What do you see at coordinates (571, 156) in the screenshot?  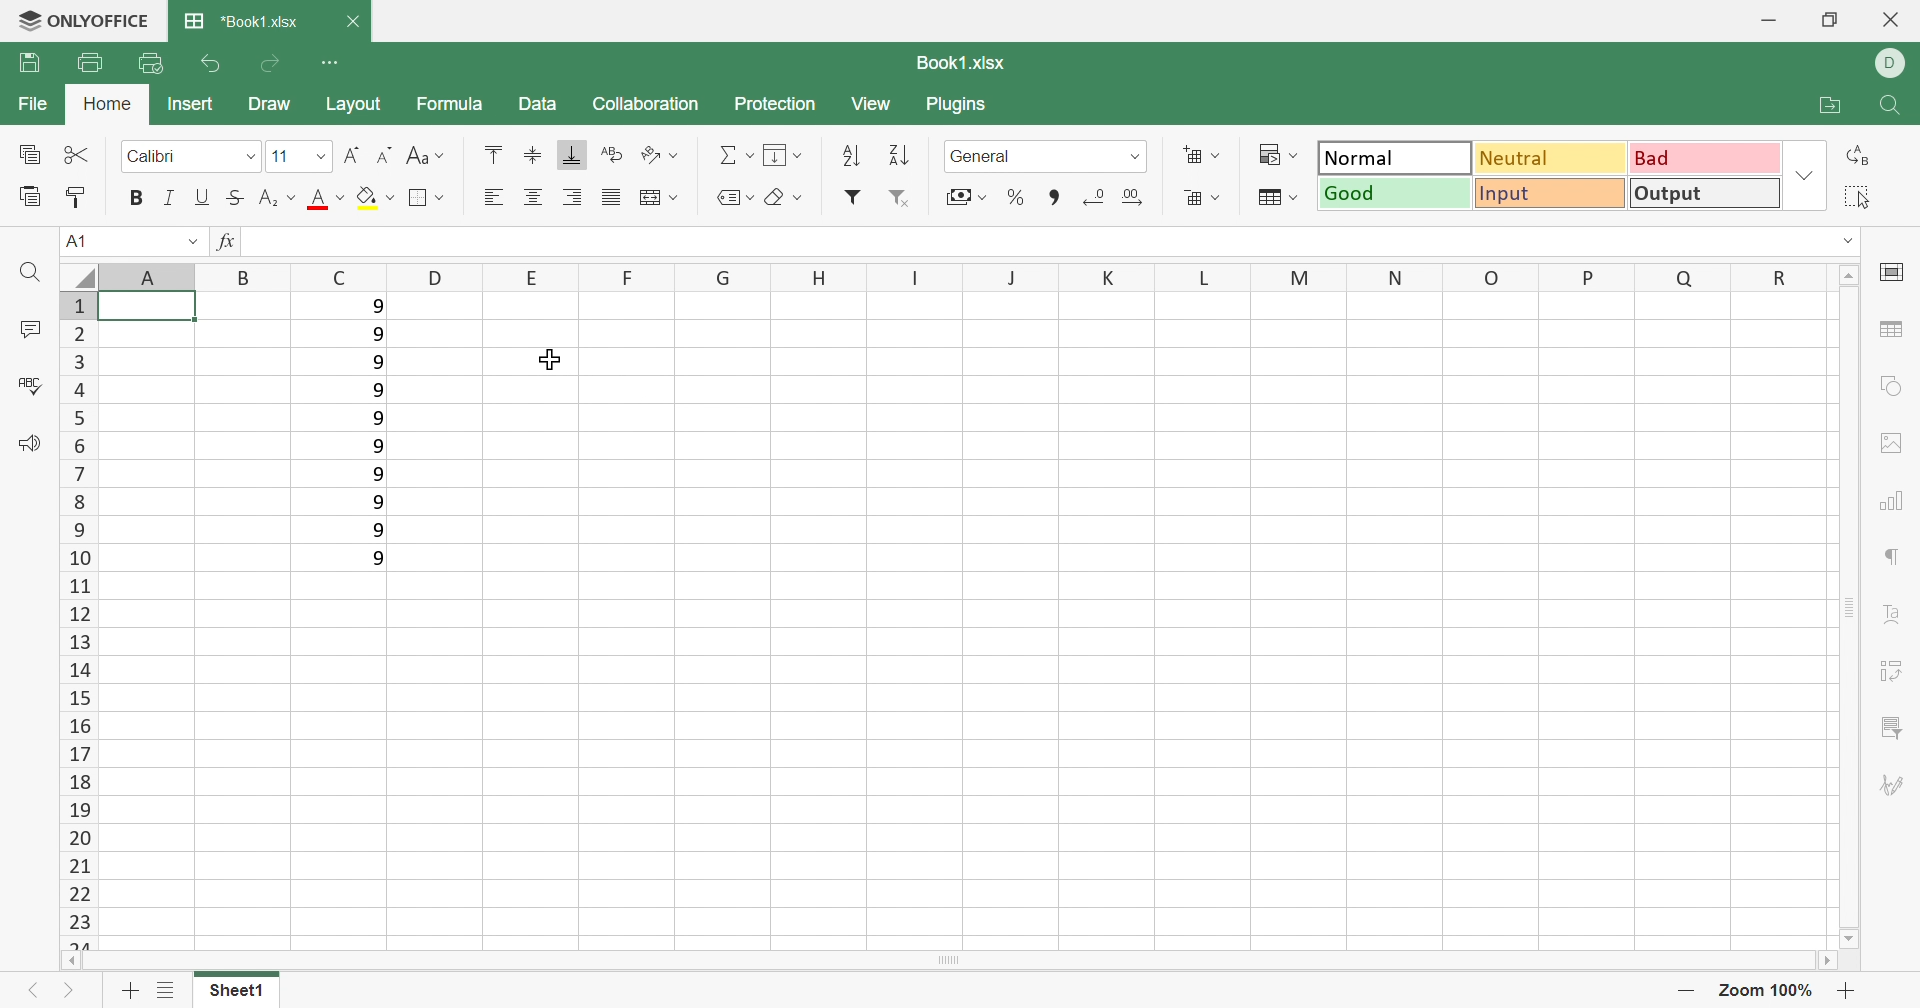 I see `Align Botton` at bounding box center [571, 156].